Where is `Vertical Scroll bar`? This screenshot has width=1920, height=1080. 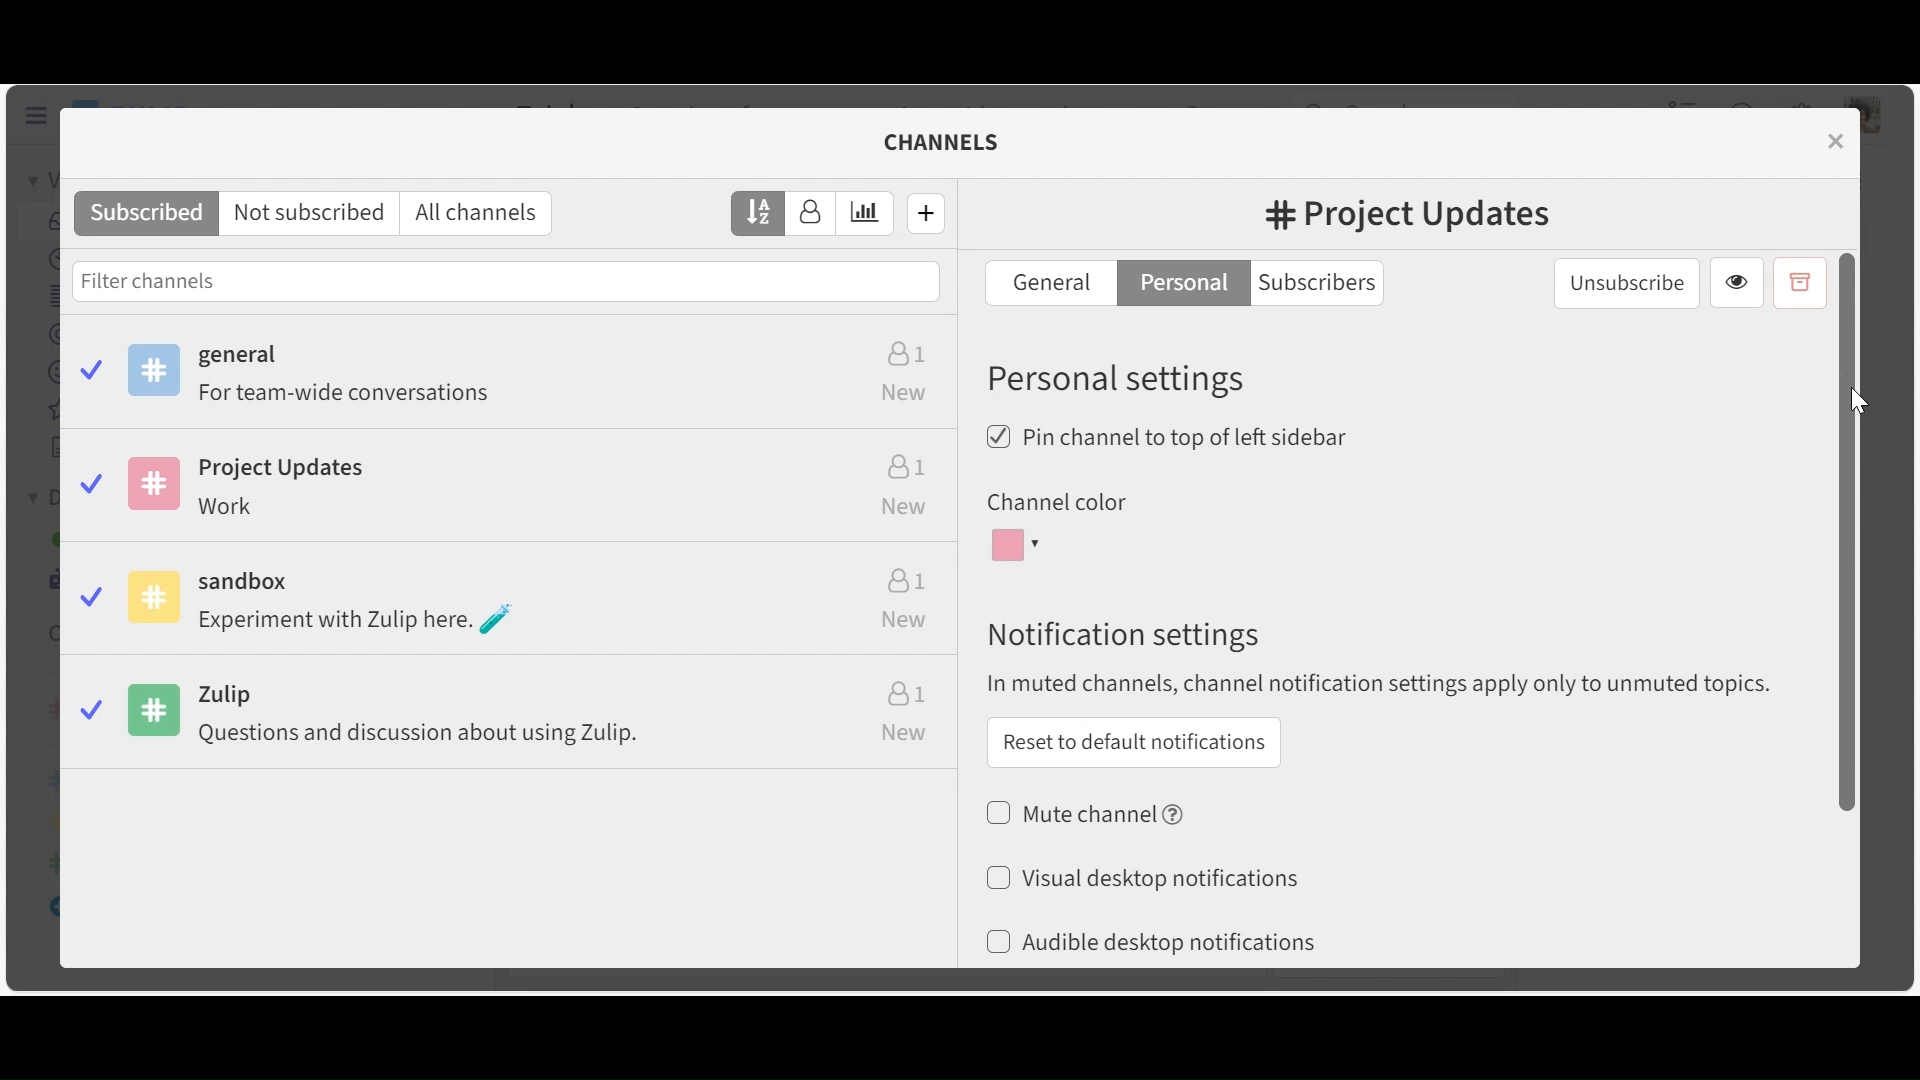 Vertical Scroll bar is located at coordinates (1845, 532).